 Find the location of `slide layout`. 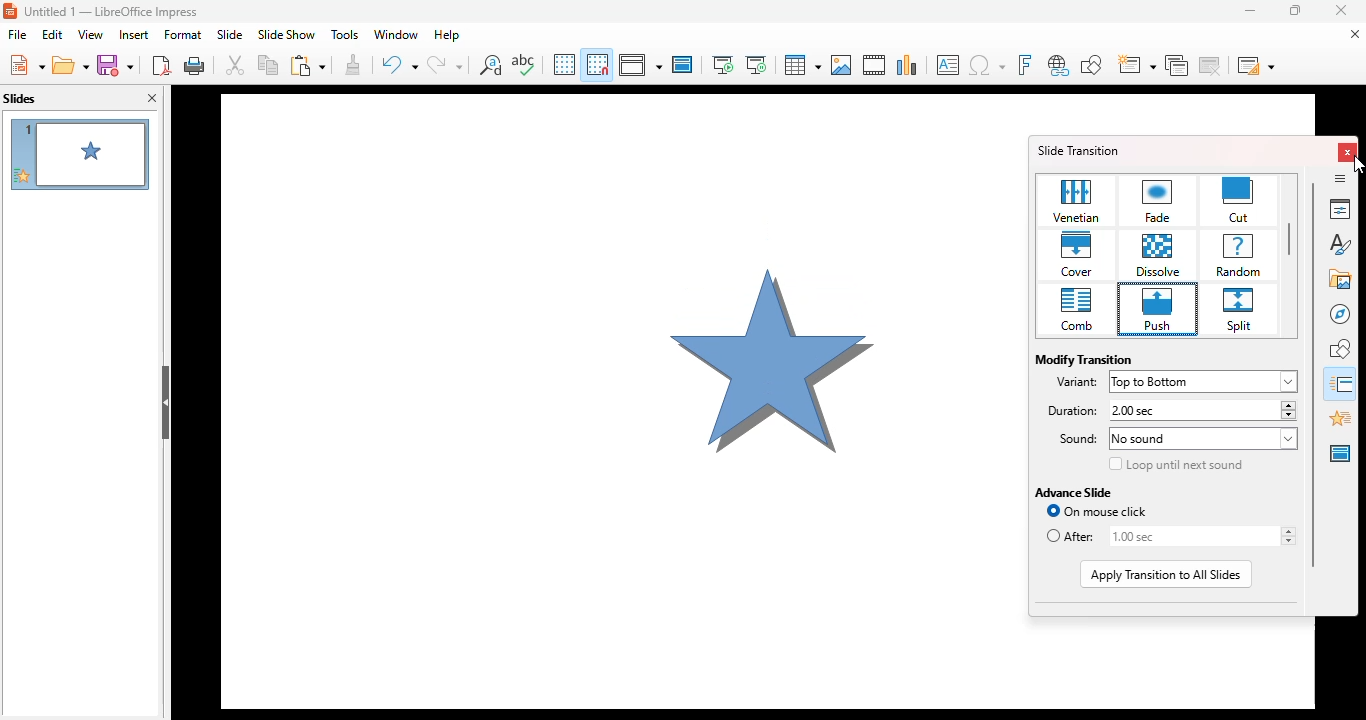

slide layout is located at coordinates (1256, 65).